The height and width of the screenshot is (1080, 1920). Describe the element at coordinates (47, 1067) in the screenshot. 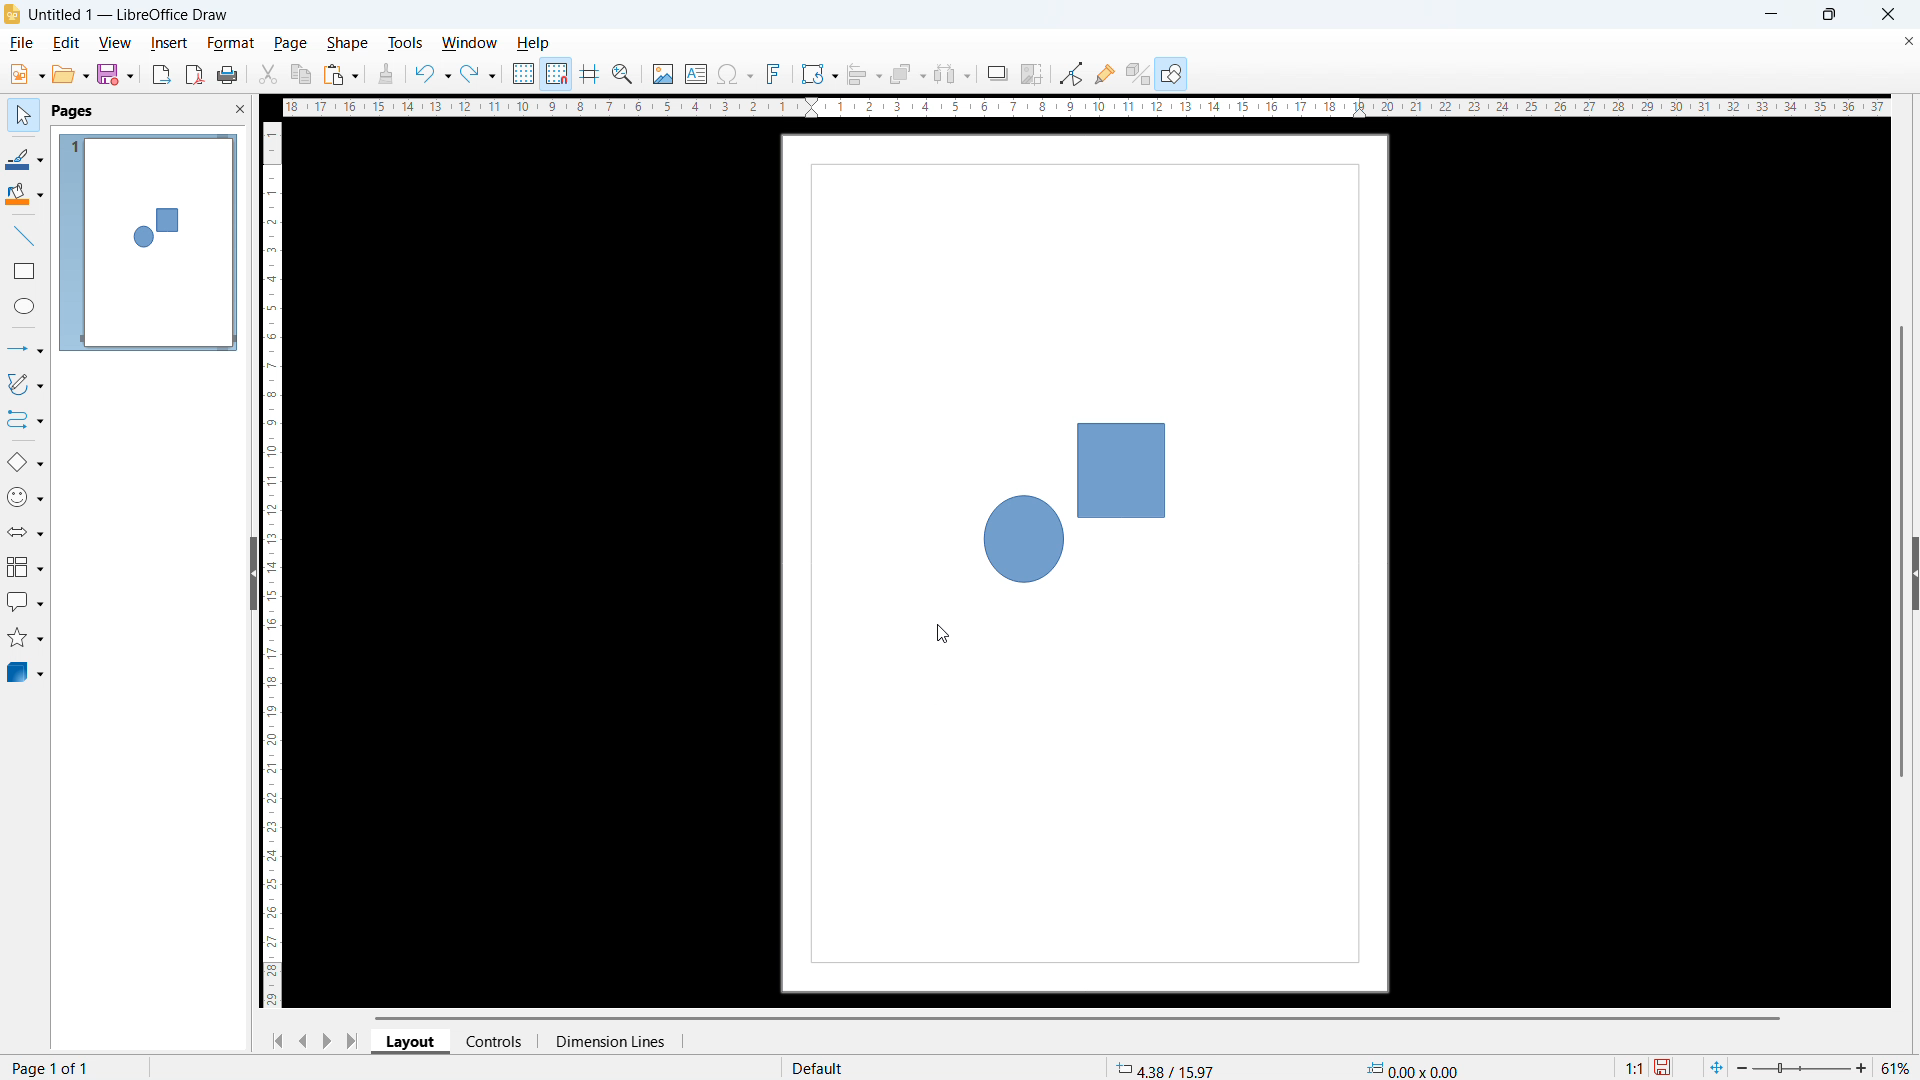

I see `page number` at that location.